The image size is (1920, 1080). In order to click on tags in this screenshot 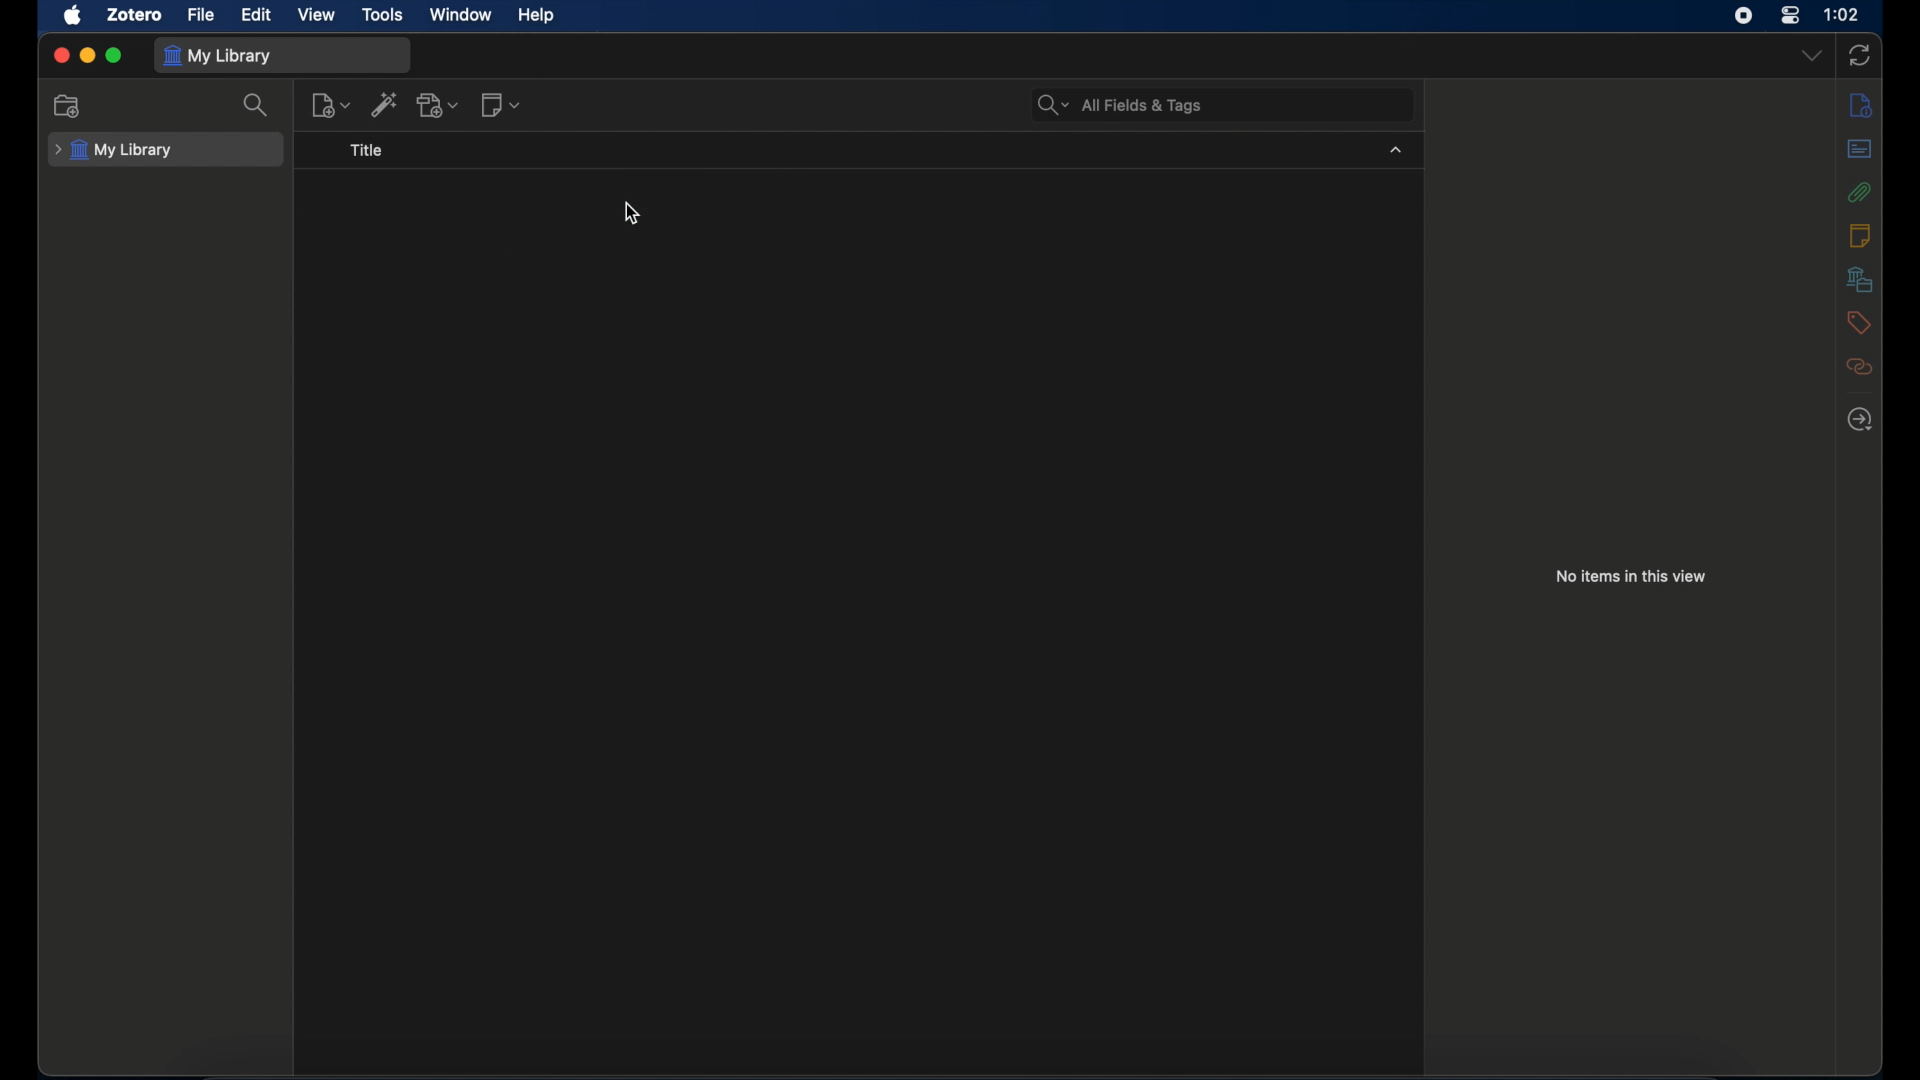, I will do `click(1856, 322)`.